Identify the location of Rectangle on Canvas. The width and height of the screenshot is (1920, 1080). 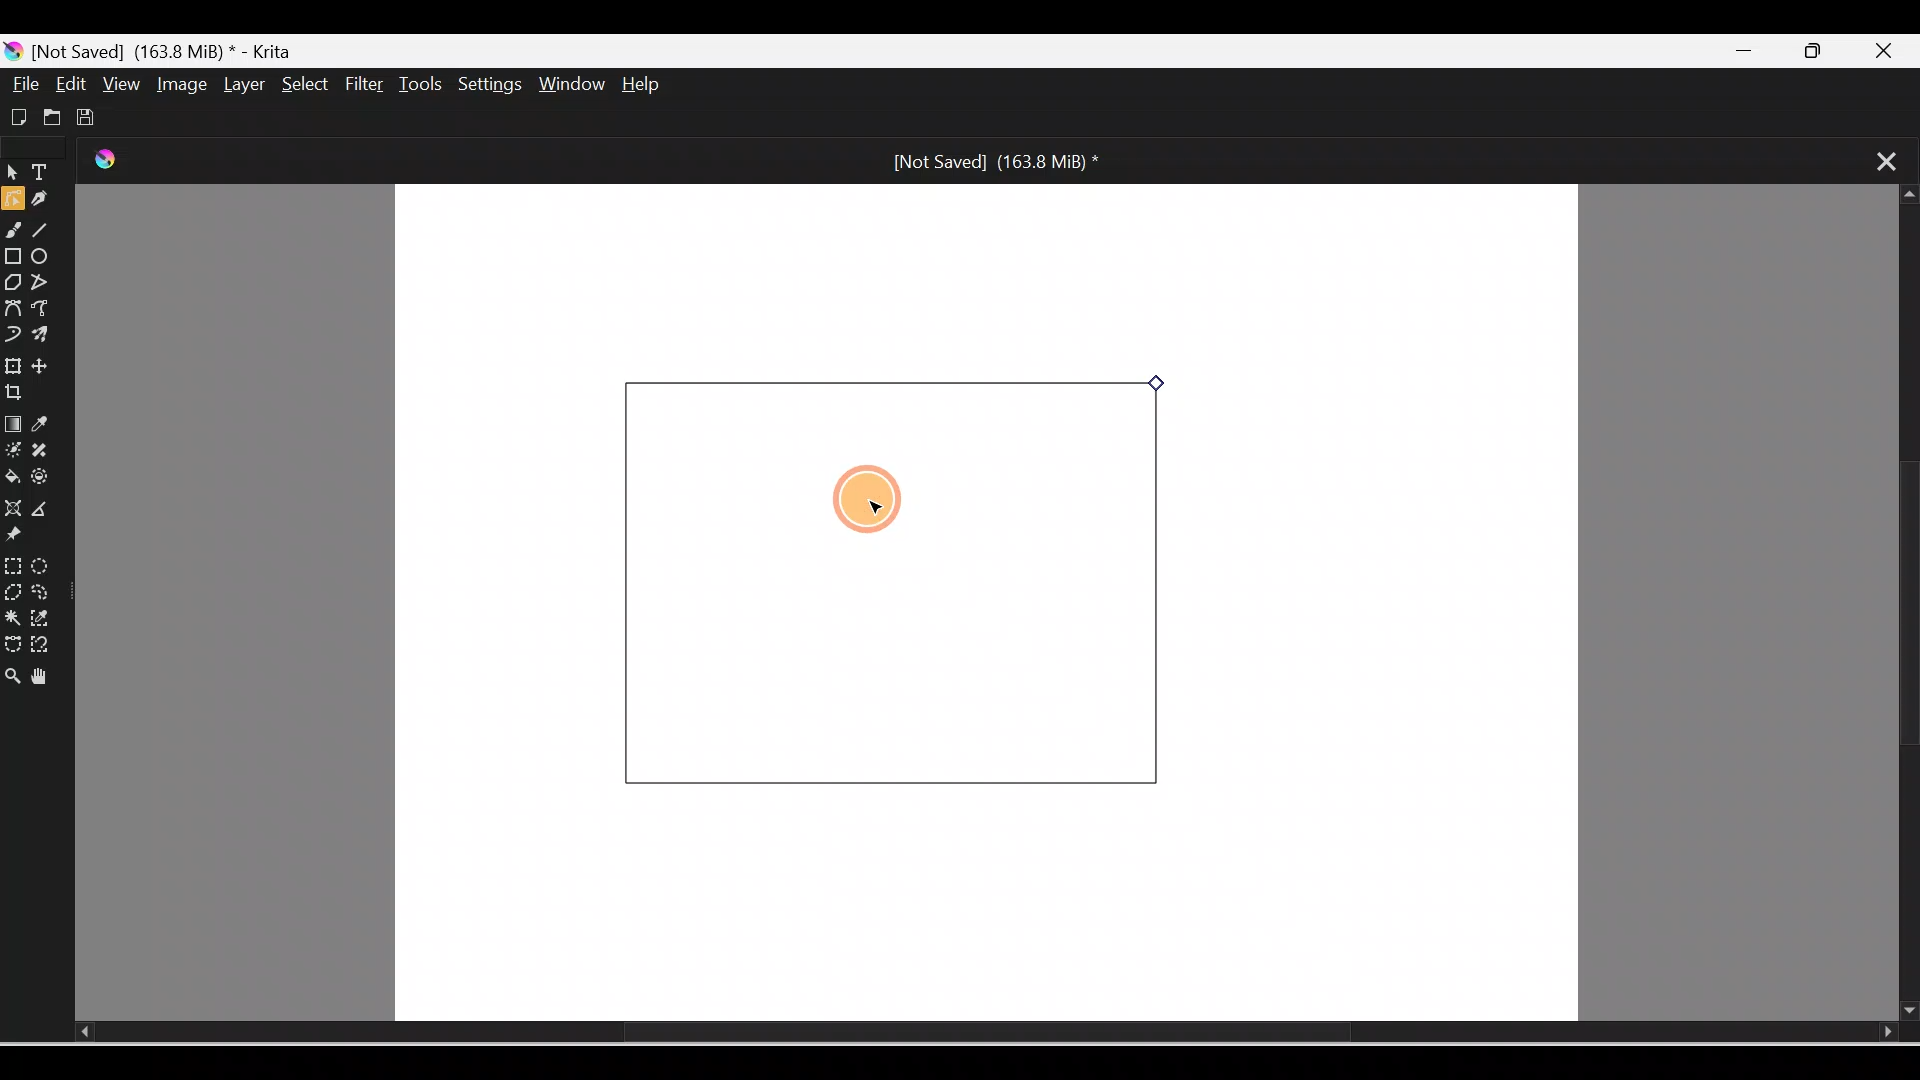
(895, 579).